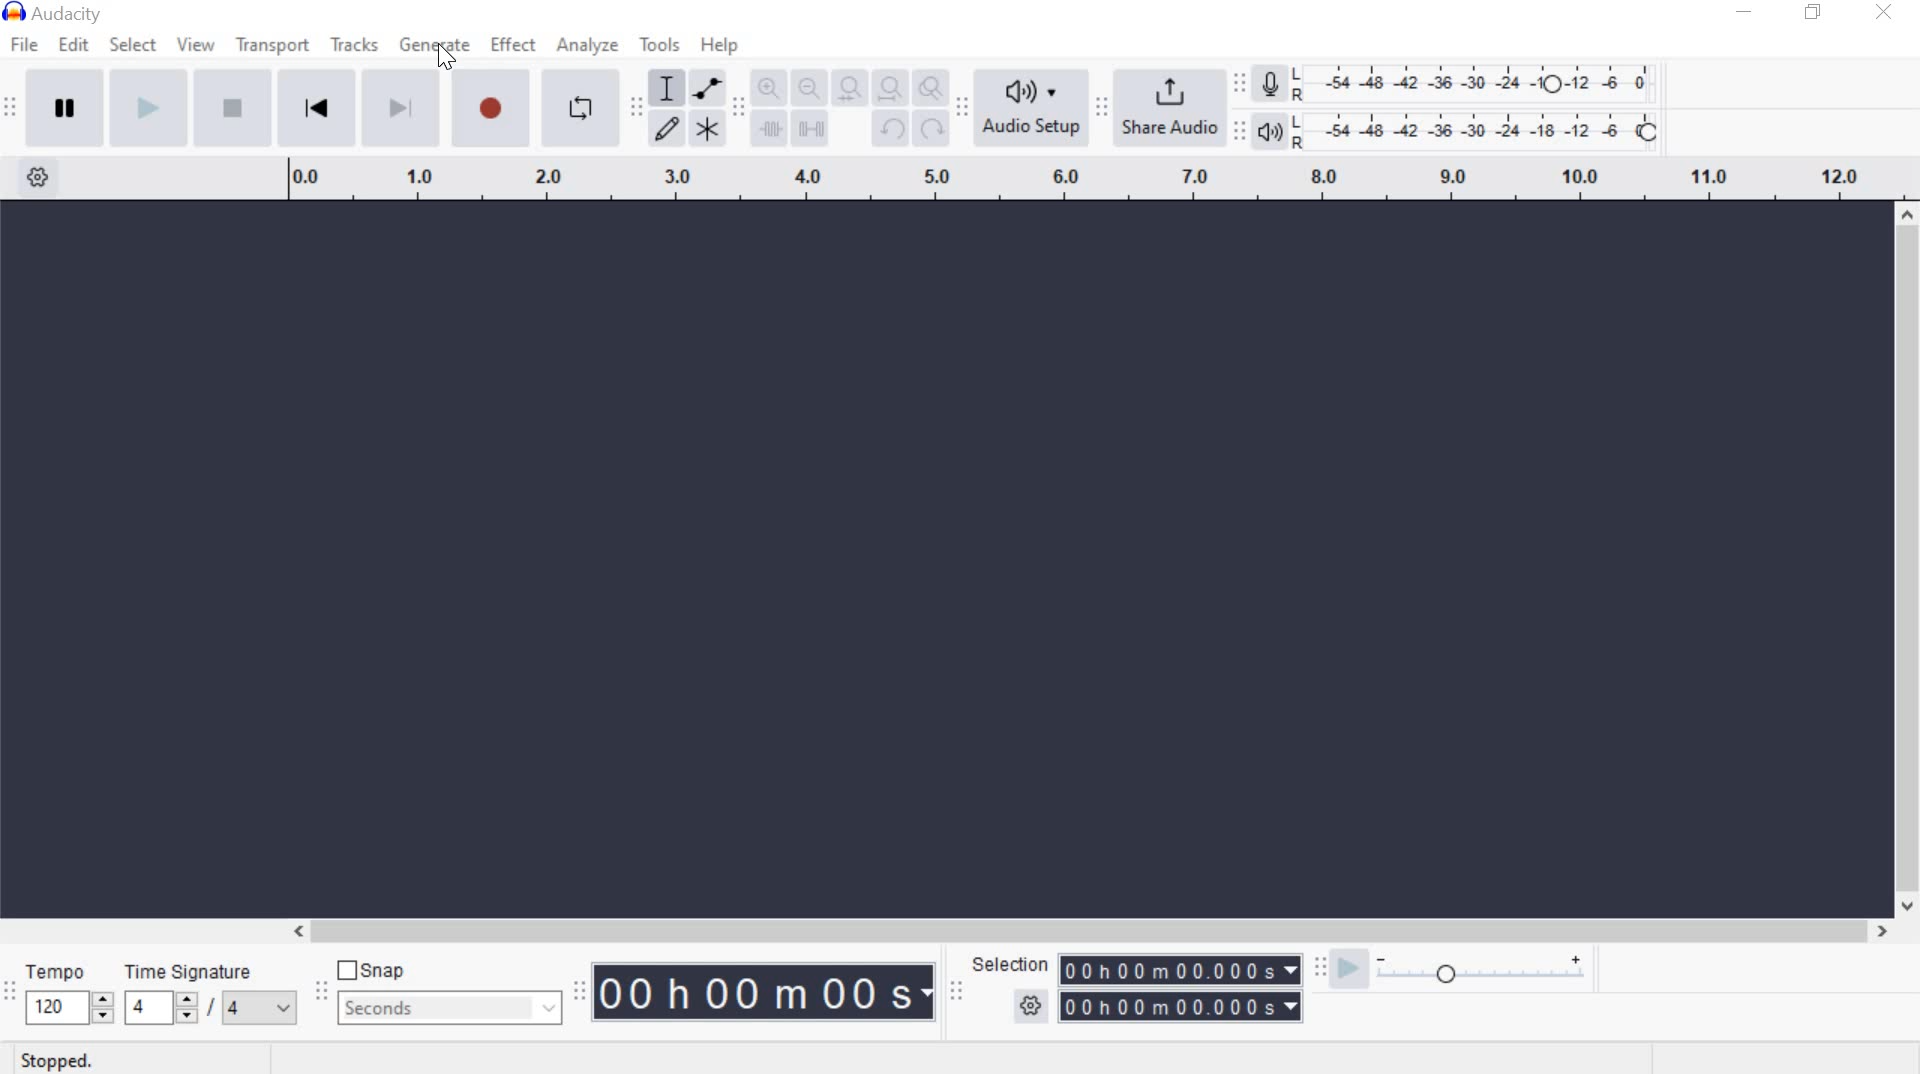  What do you see at coordinates (50, 1062) in the screenshot?
I see `stopped` at bounding box center [50, 1062].